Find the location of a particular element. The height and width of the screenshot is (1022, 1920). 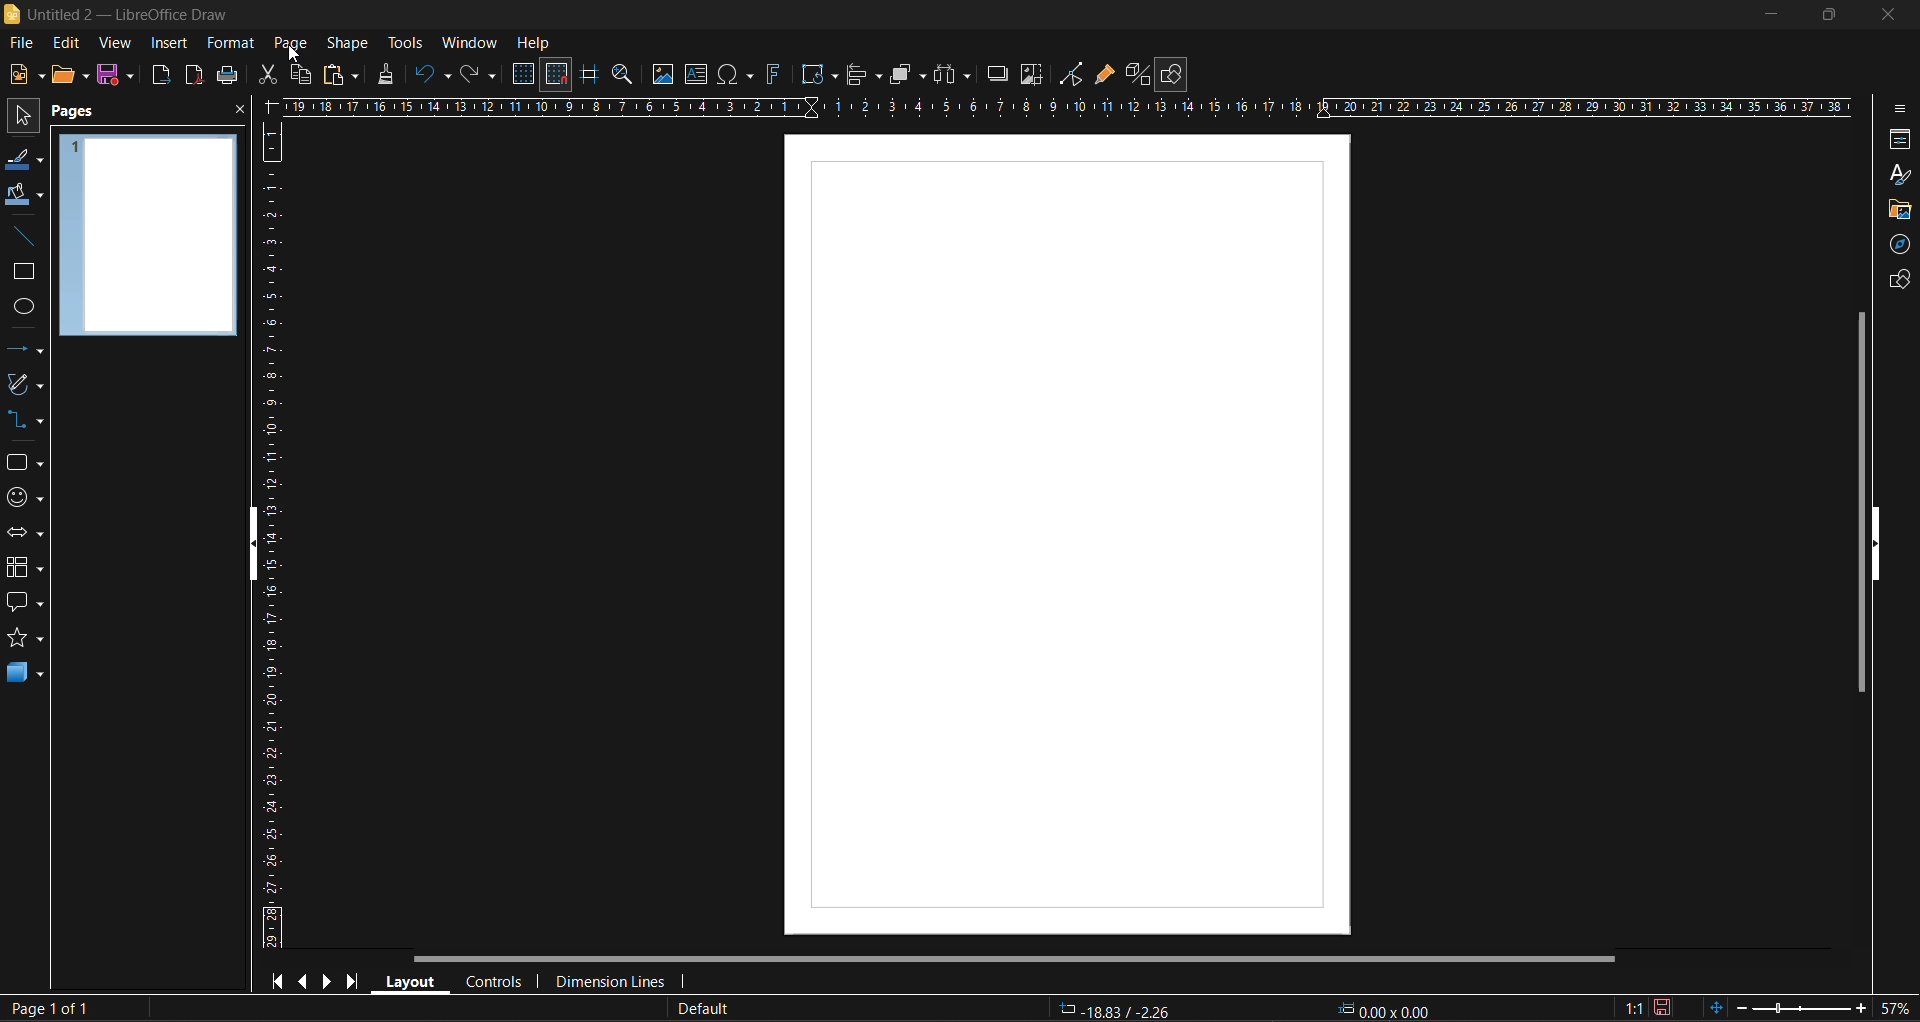

lines and arrows is located at coordinates (25, 351).